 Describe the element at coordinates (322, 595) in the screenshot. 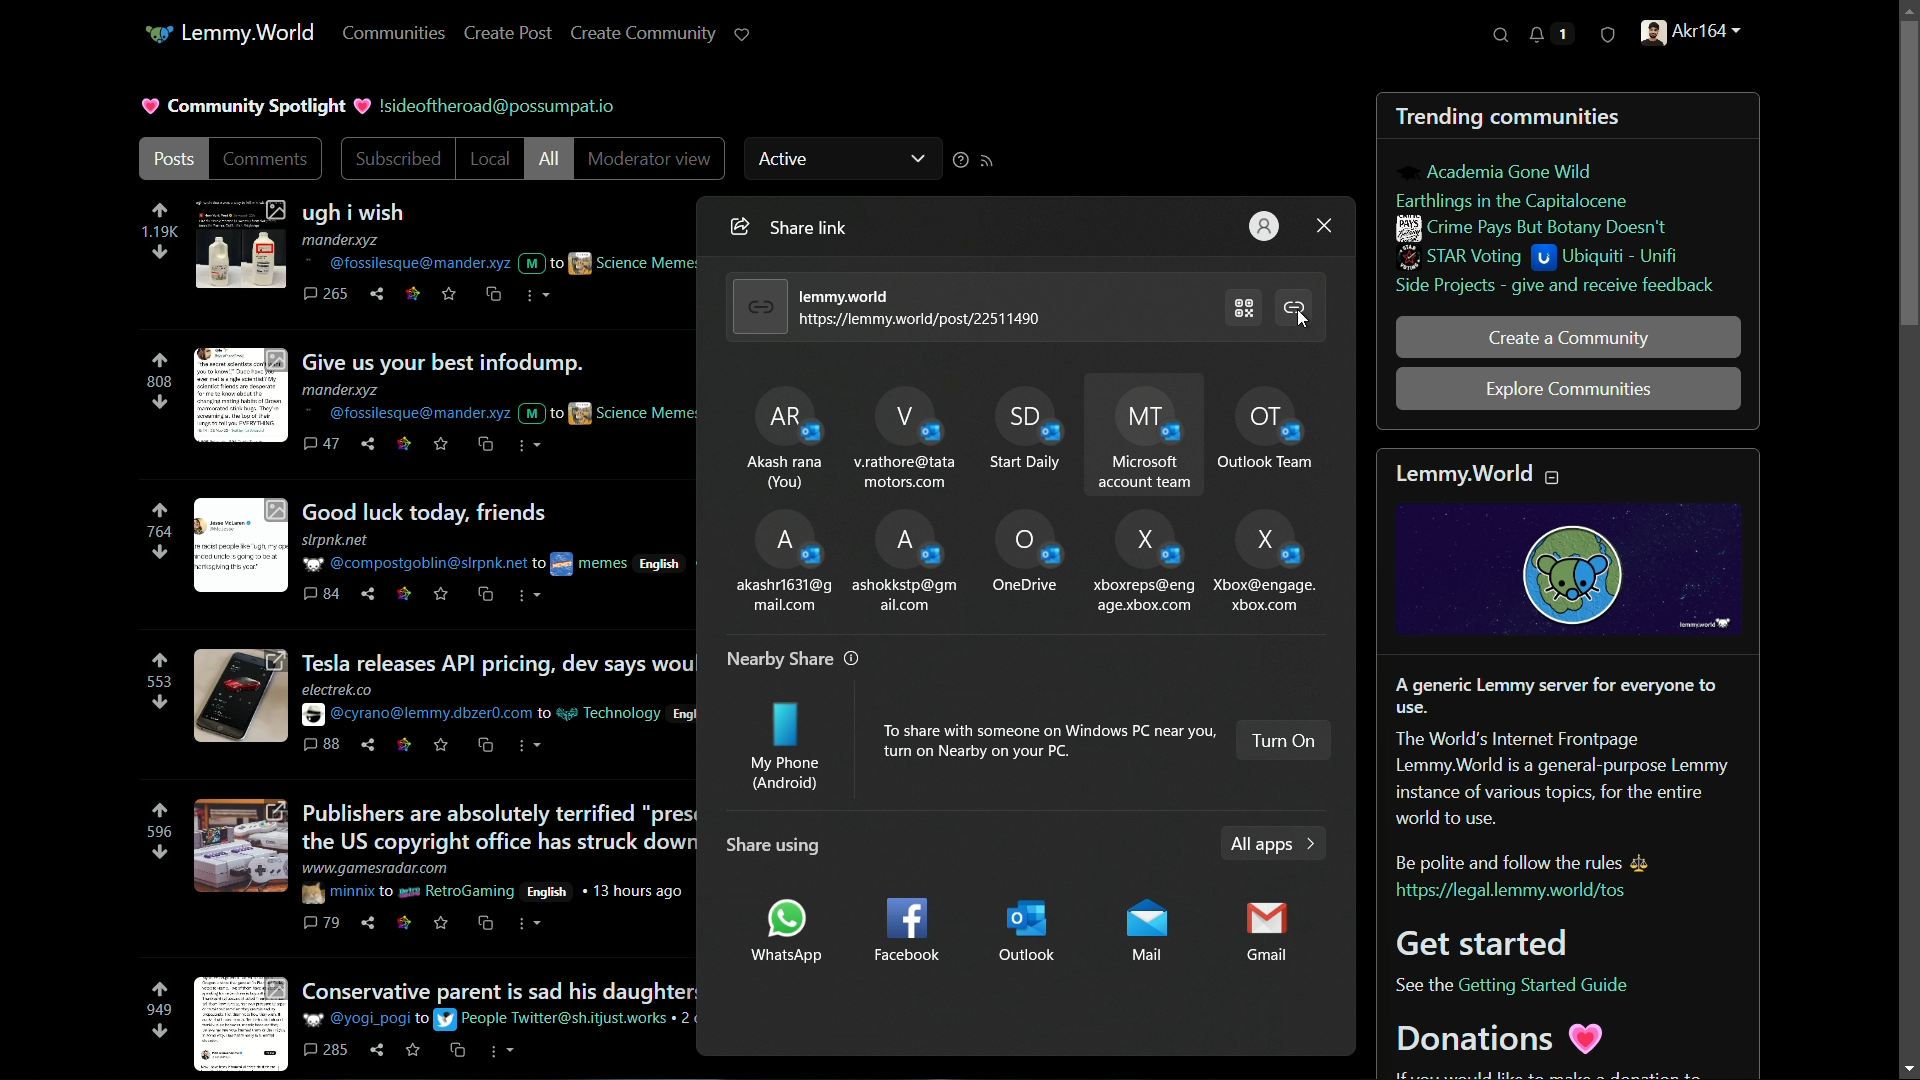

I see `84 comments` at that location.